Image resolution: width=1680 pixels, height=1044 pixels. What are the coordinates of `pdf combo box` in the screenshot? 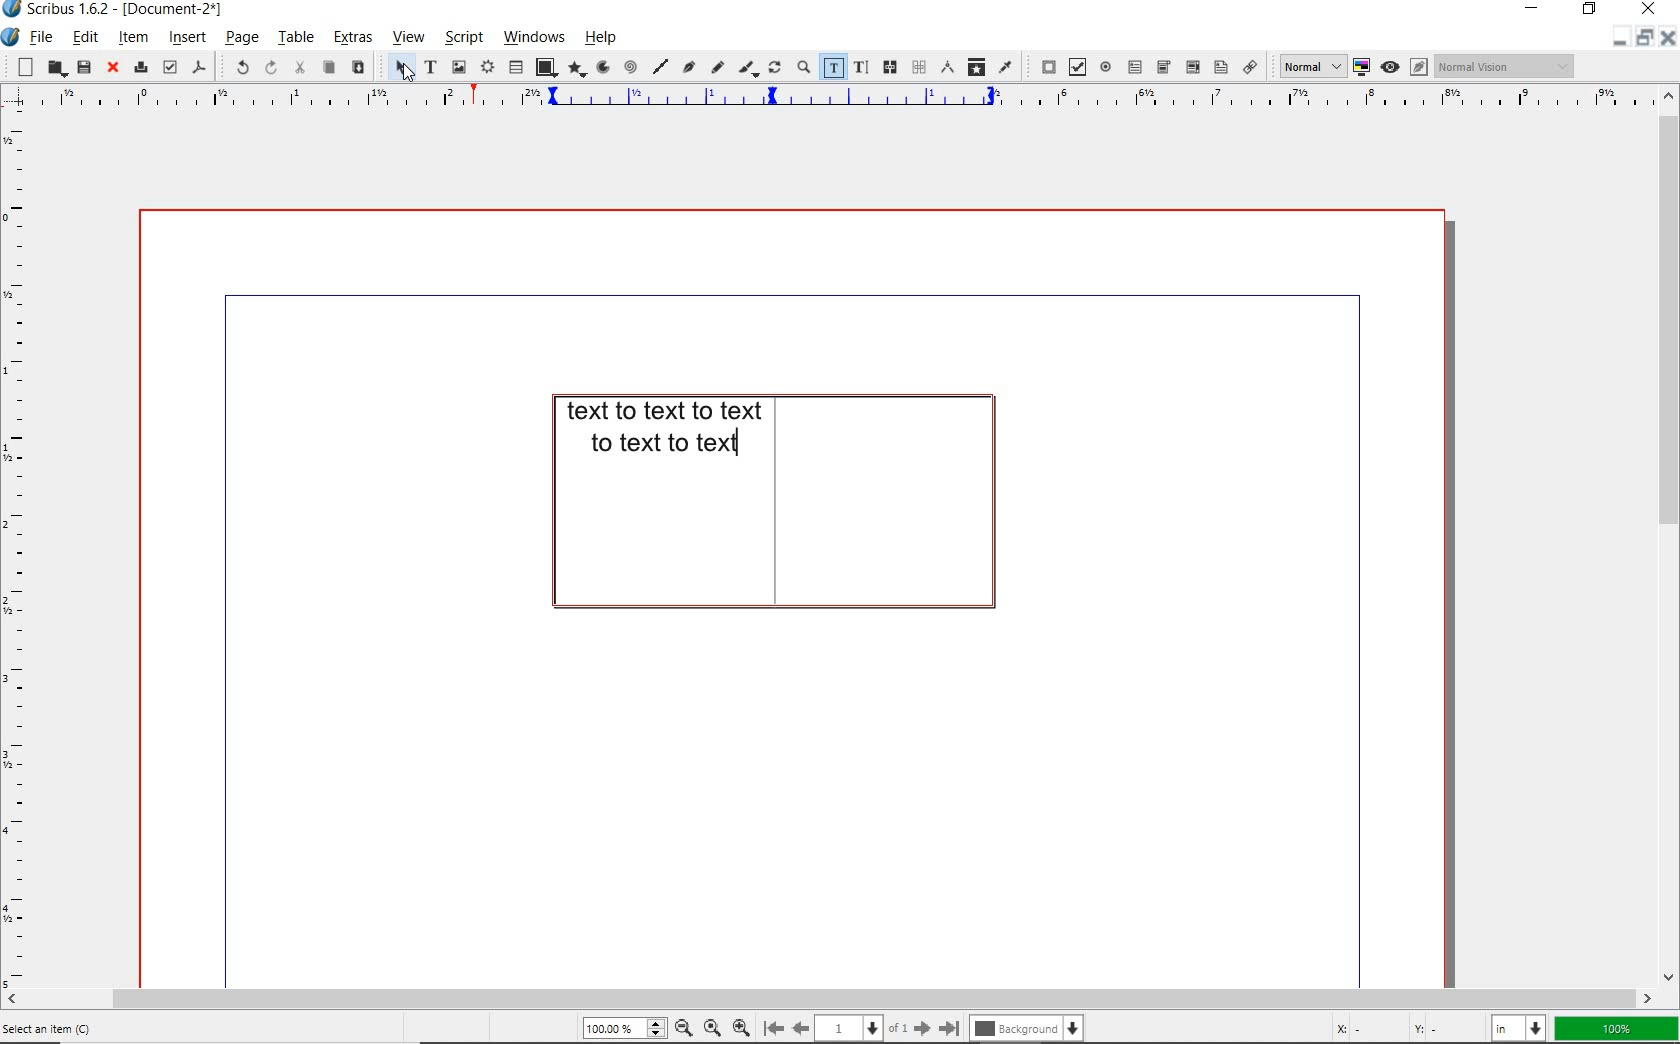 It's located at (1164, 67).